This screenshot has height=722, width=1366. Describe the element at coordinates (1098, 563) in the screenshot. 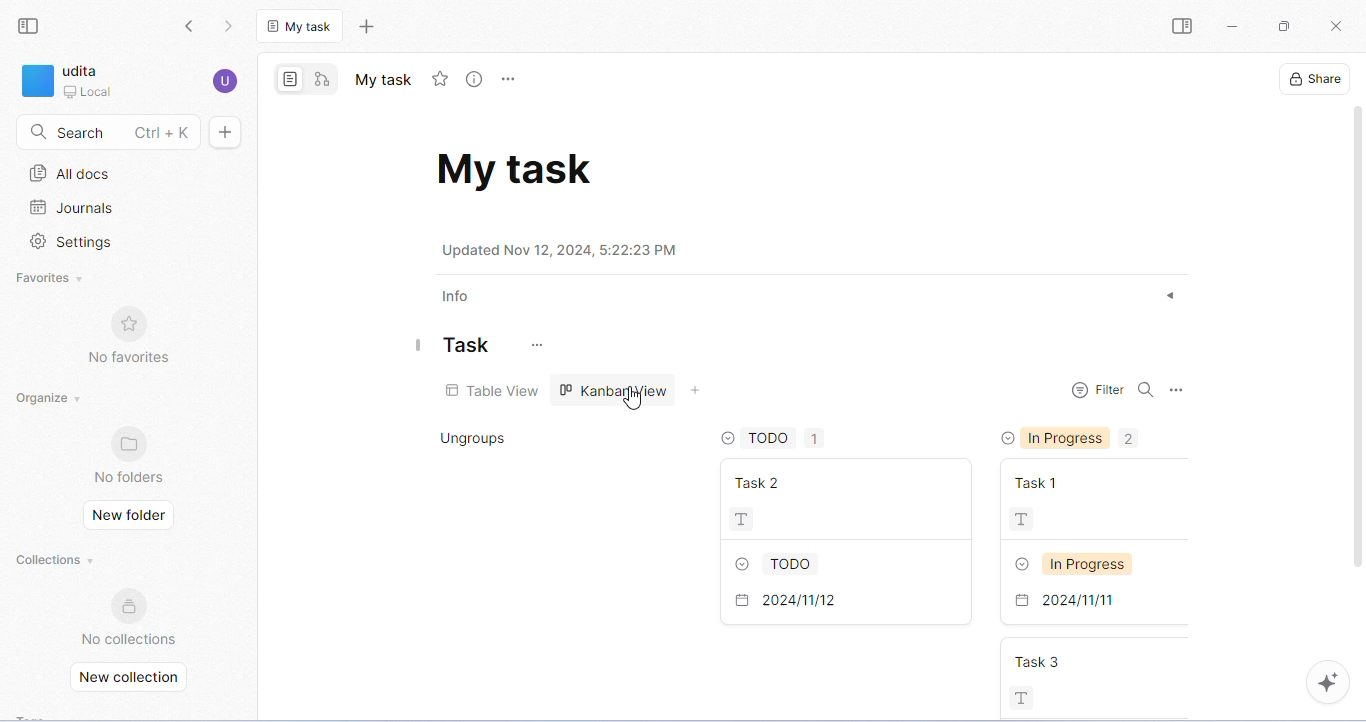

I see `In Progress` at that location.